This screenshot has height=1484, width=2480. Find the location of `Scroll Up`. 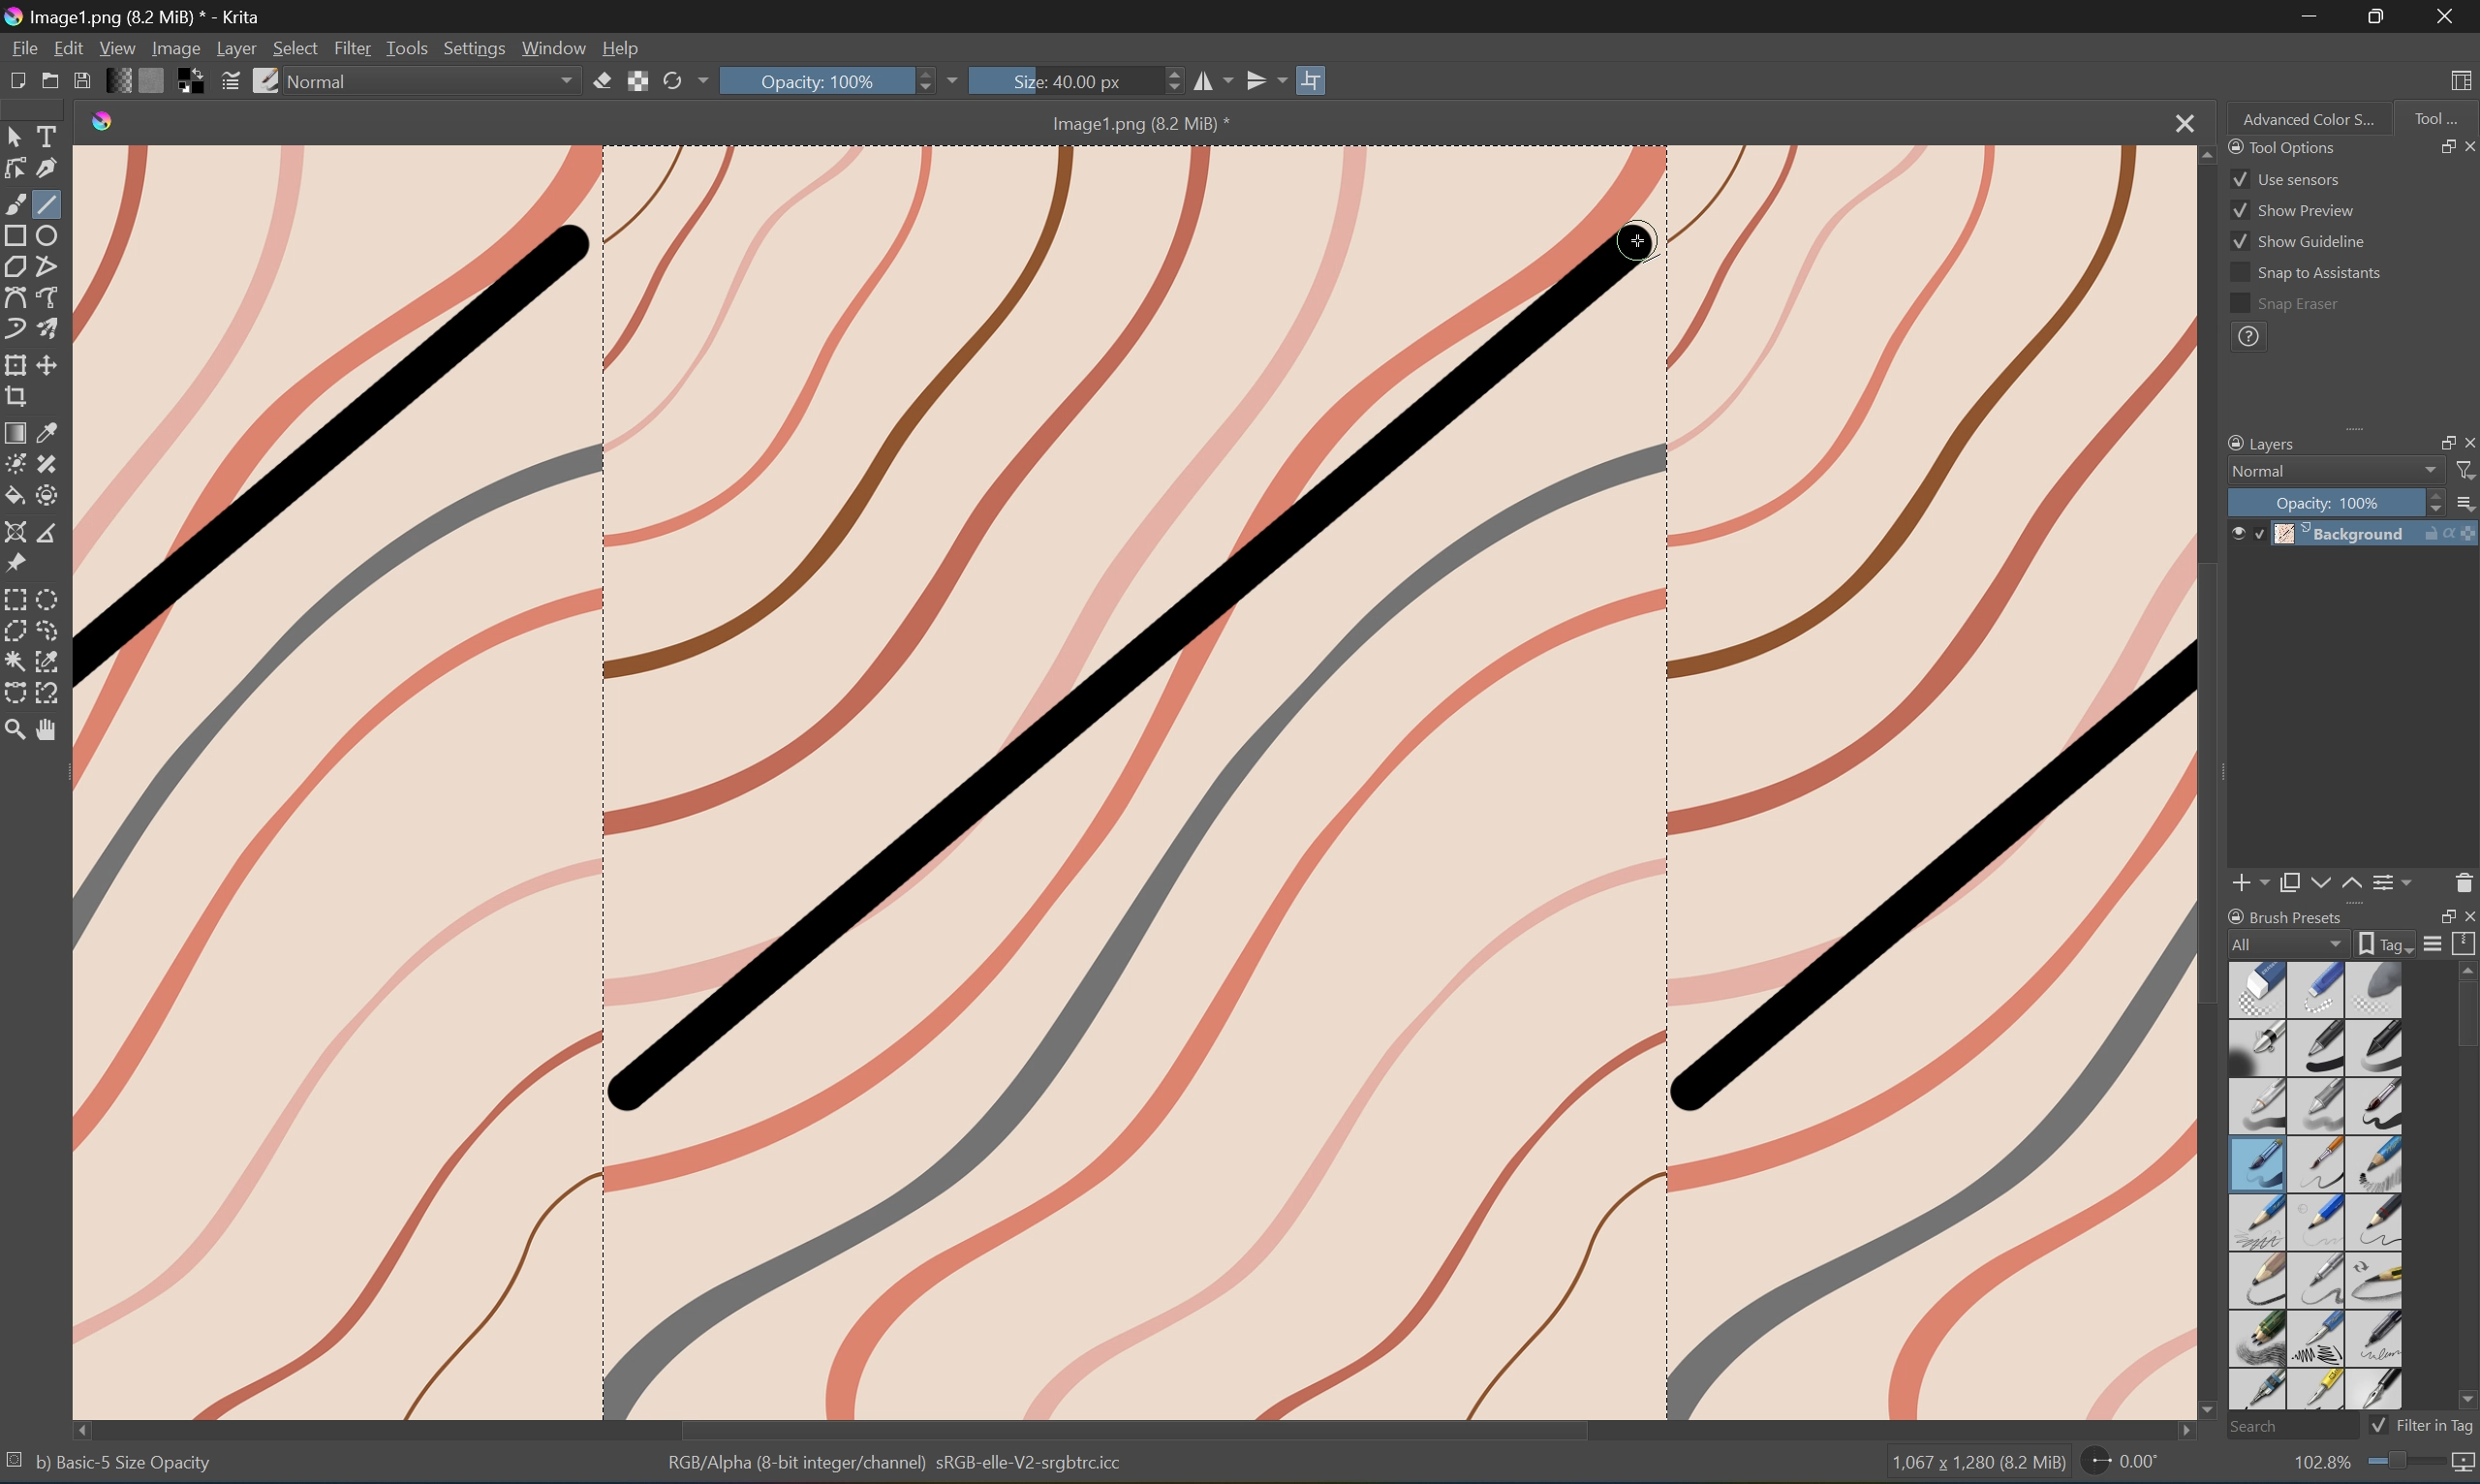

Scroll Up is located at coordinates (2465, 969).